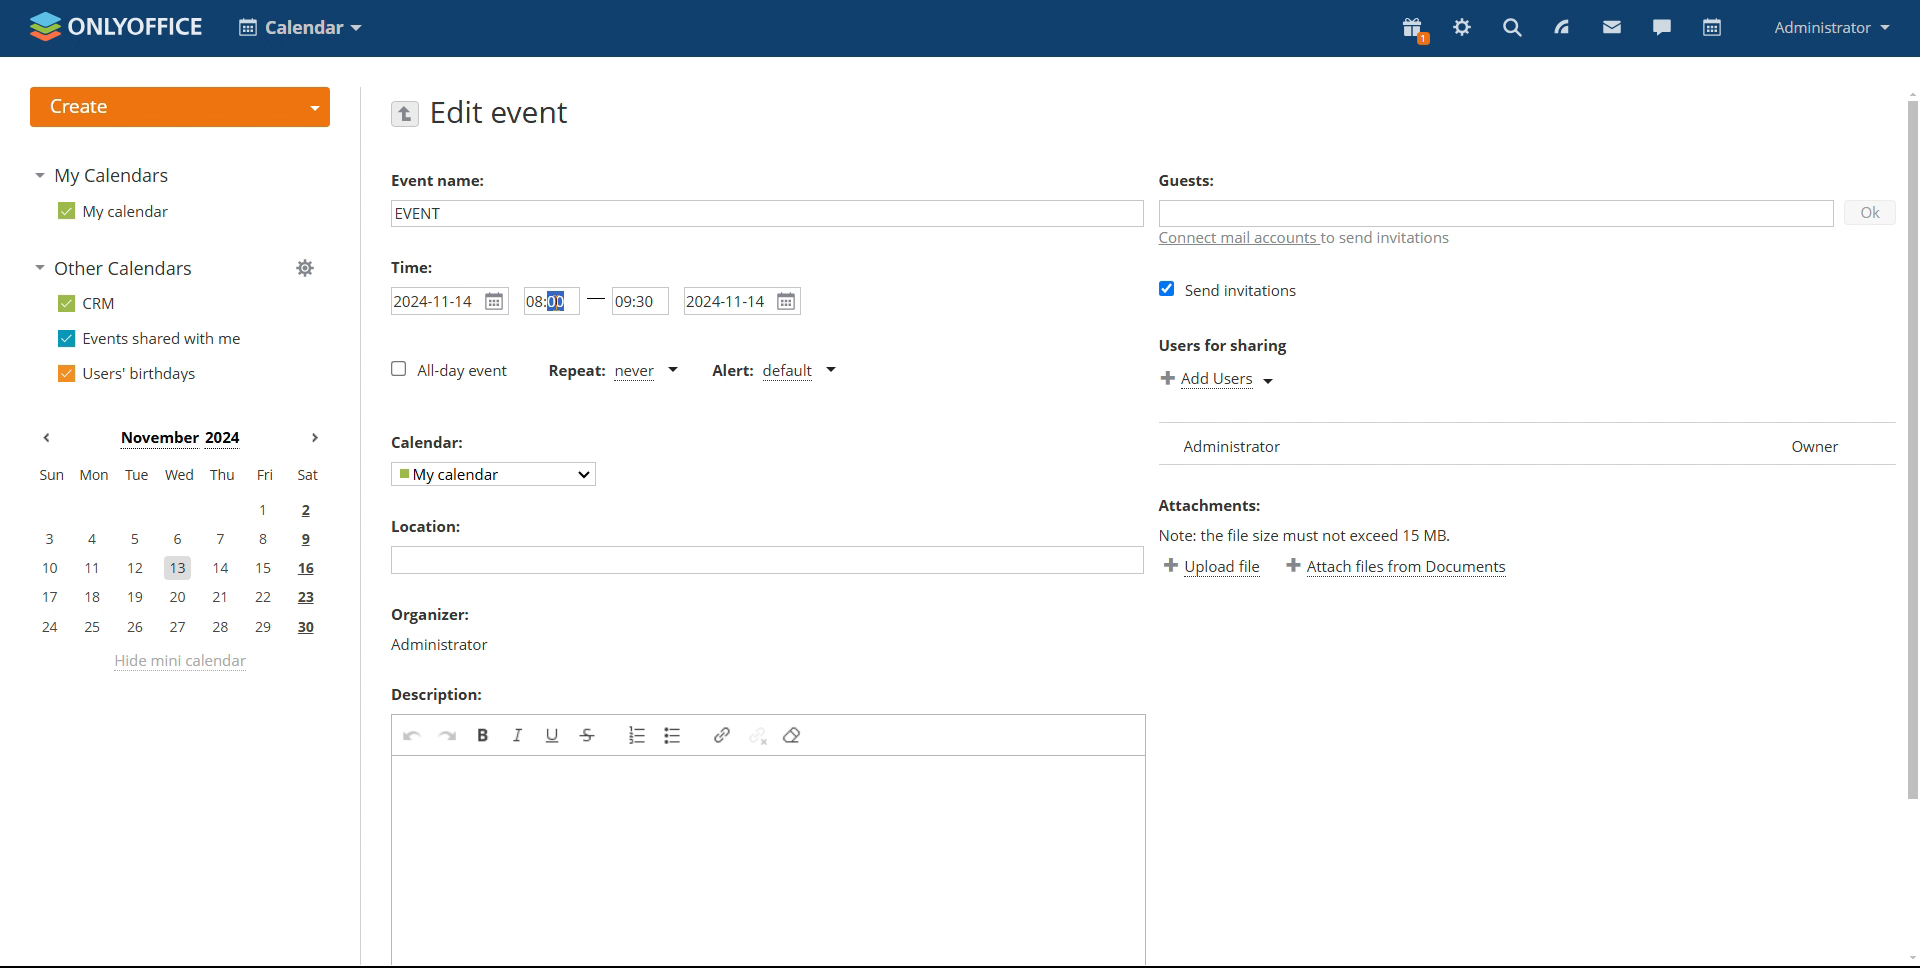 The width and height of the screenshot is (1920, 968). What do you see at coordinates (519, 736) in the screenshot?
I see `italic` at bounding box center [519, 736].